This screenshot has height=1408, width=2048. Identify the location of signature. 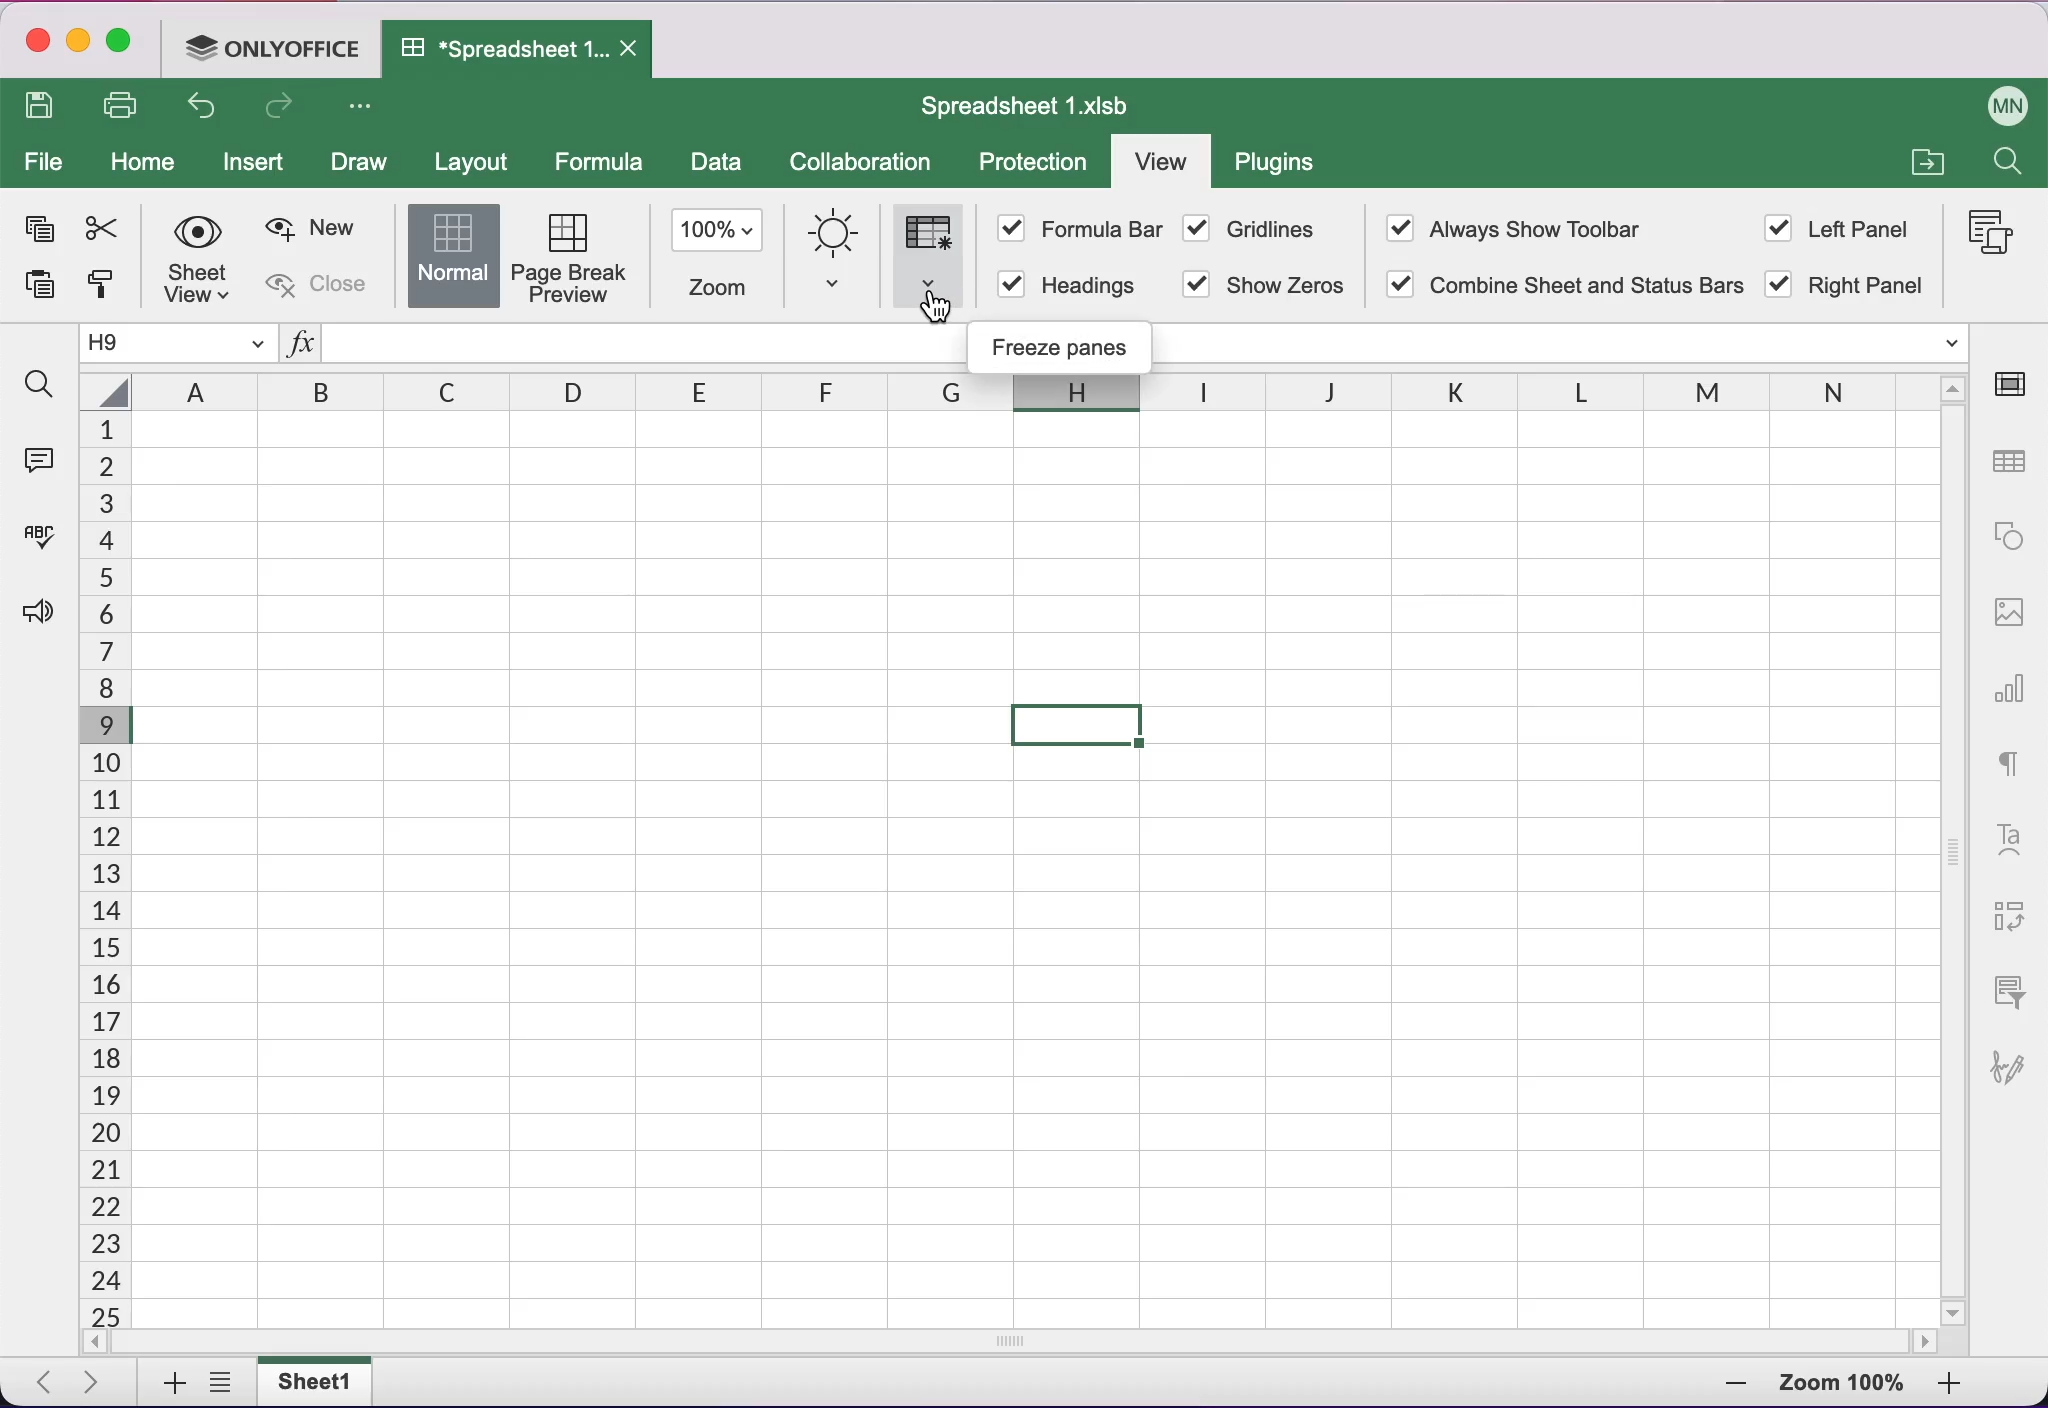
(2015, 1081).